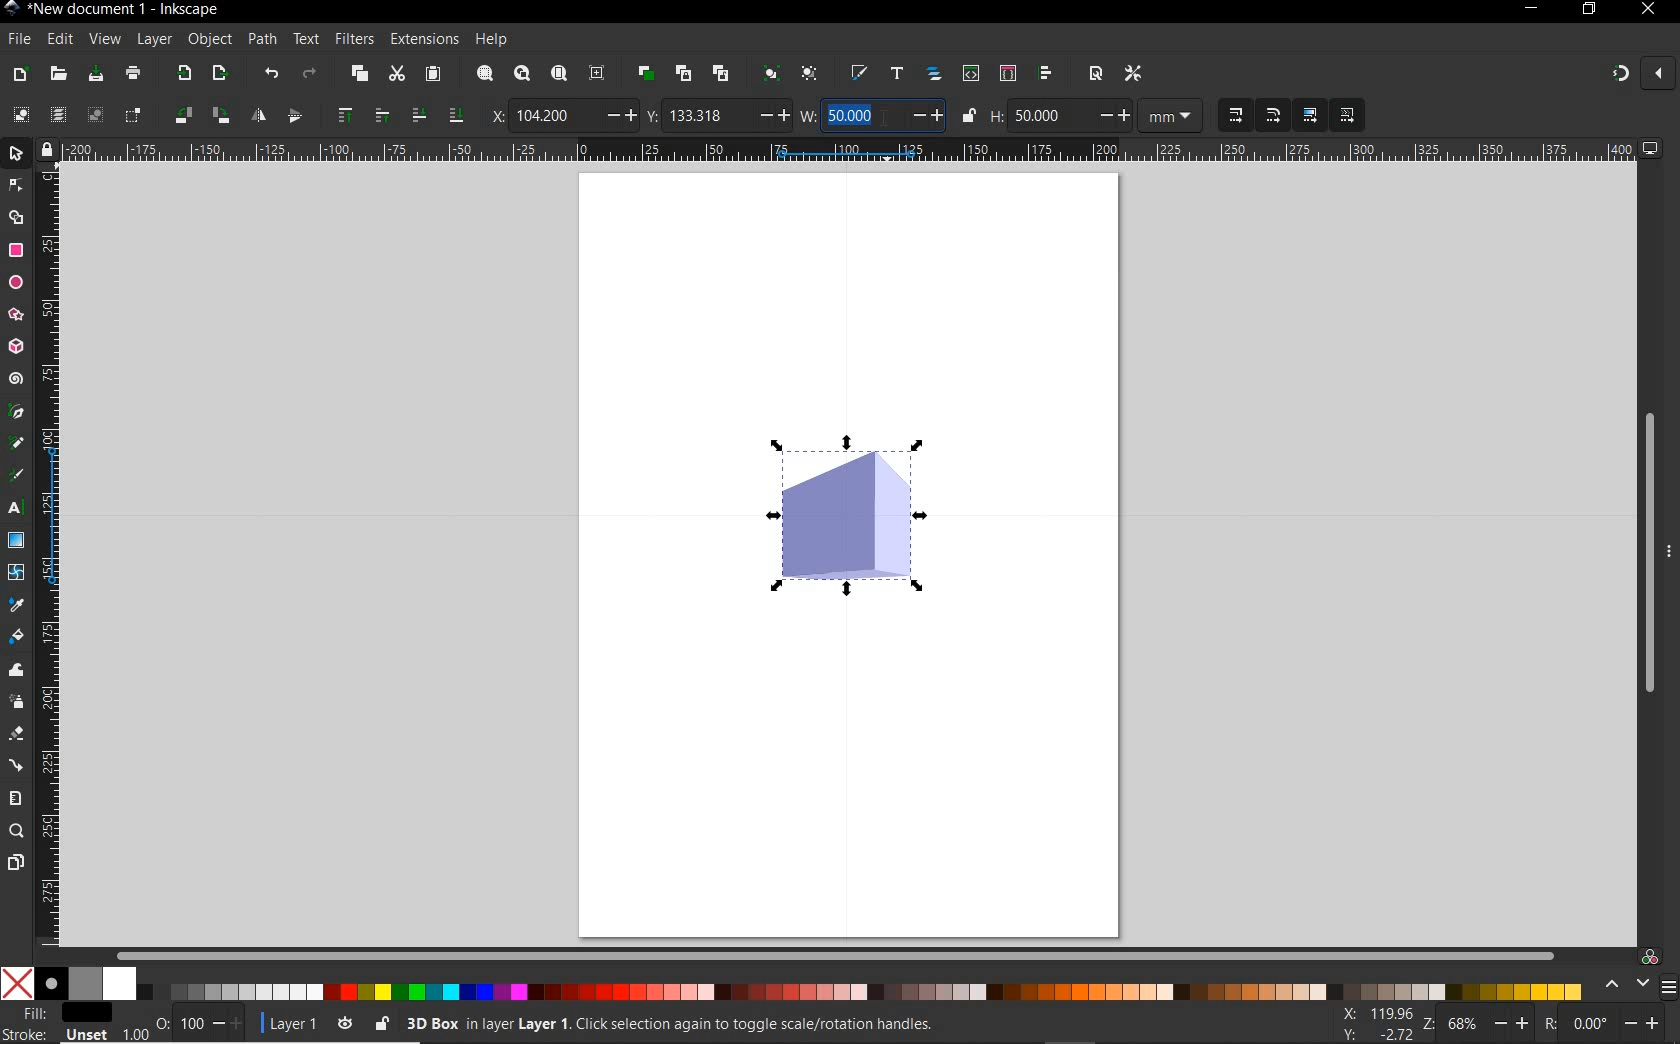 The width and height of the screenshot is (1680, 1044). Describe the element at coordinates (15, 283) in the screenshot. I see `ellipse tool` at that location.